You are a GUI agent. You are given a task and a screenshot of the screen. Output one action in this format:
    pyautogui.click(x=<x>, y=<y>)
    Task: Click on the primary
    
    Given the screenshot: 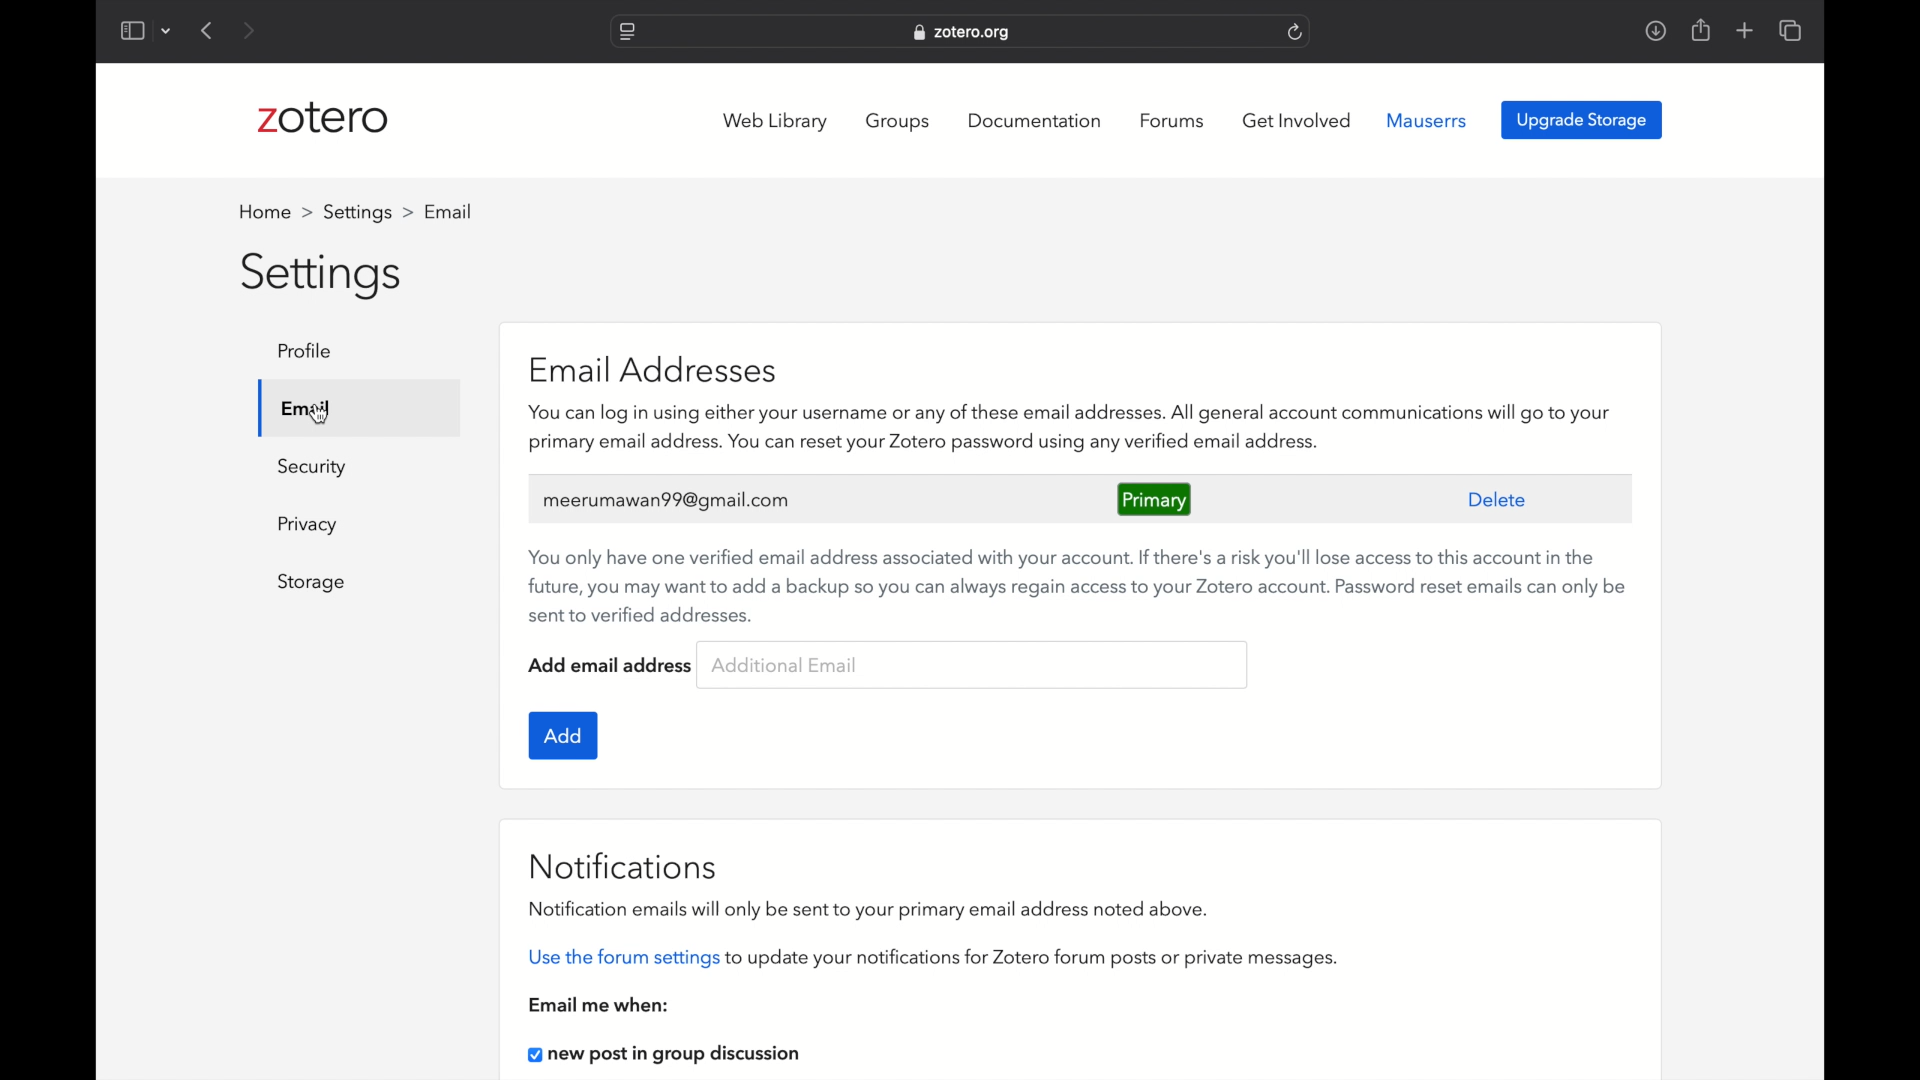 What is the action you would take?
    pyautogui.click(x=1156, y=500)
    